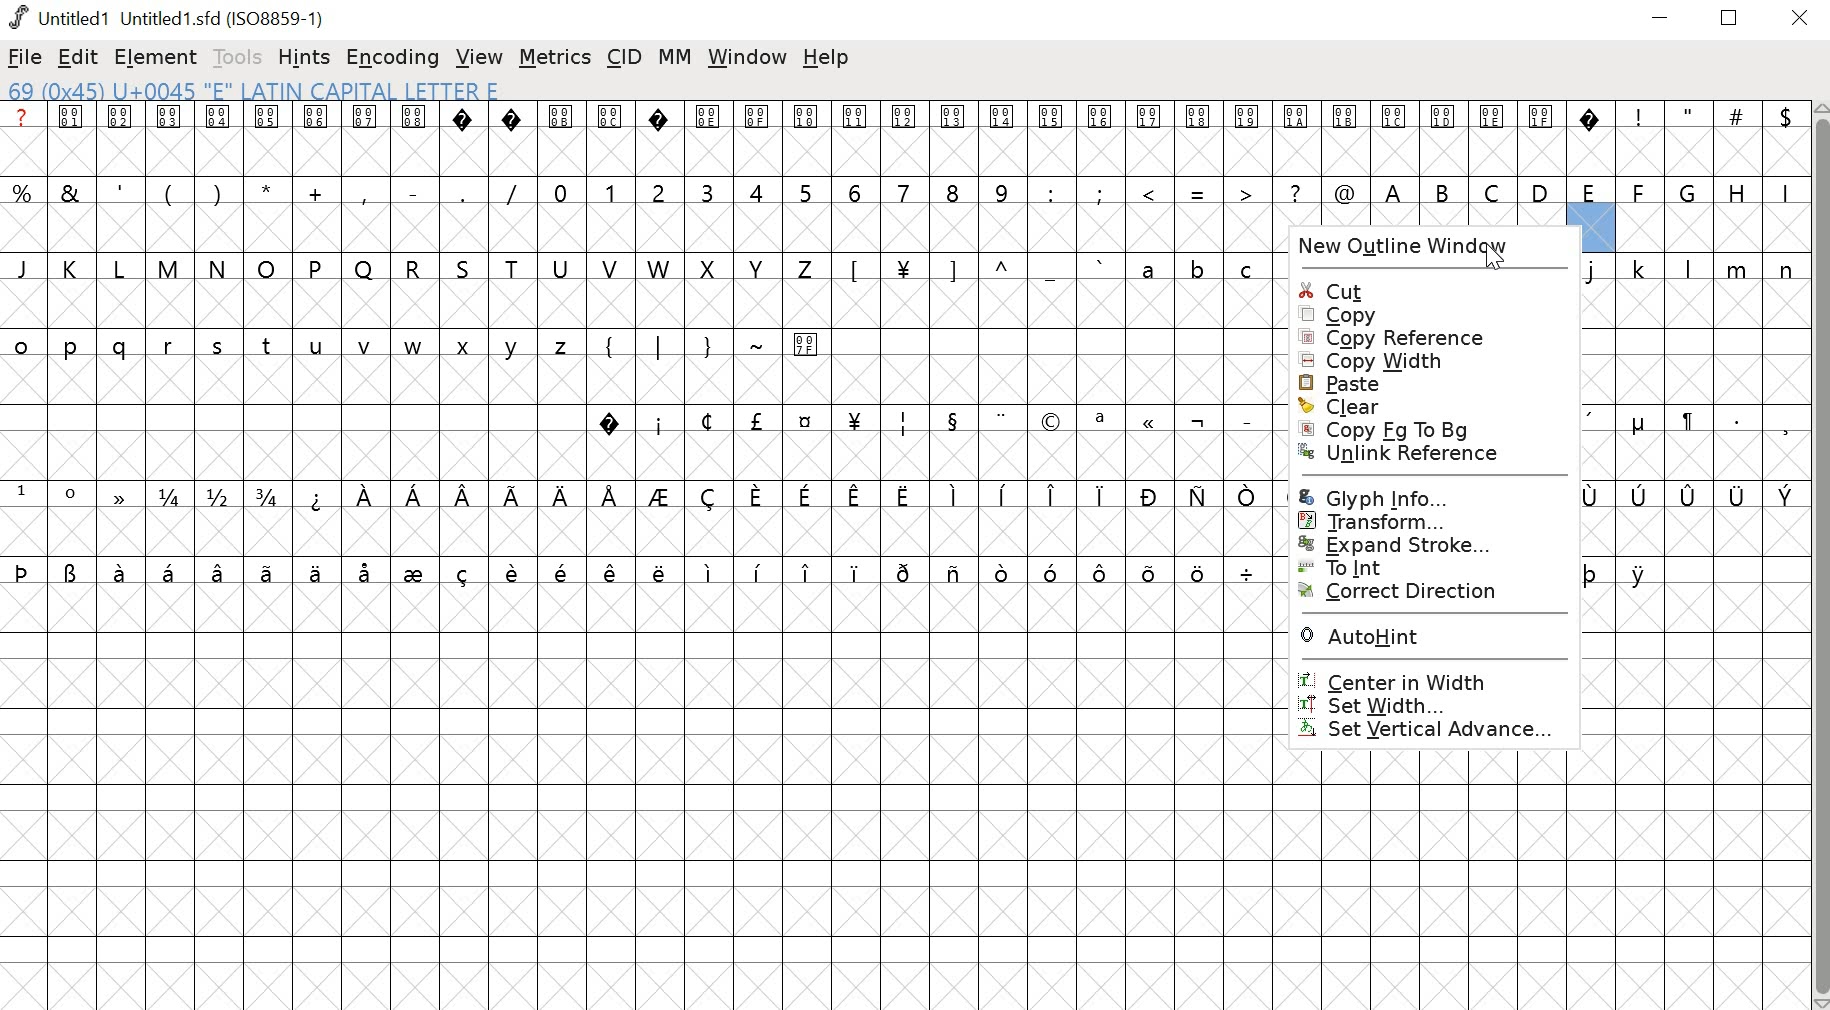 Image resolution: width=1830 pixels, height=1010 pixels. Describe the element at coordinates (1661, 21) in the screenshot. I see `minimize` at that location.